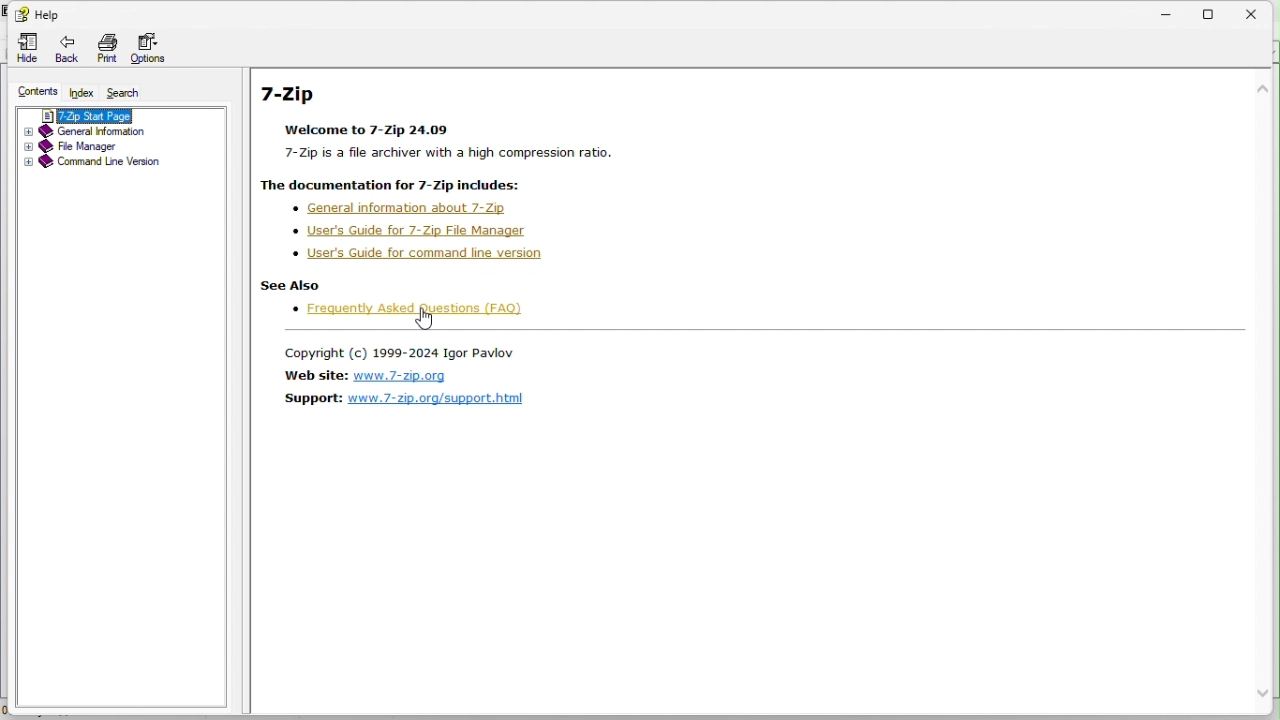 Image resolution: width=1280 pixels, height=720 pixels. Describe the element at coordinates (316, 378) in the screenshot. I see `website` at that location.